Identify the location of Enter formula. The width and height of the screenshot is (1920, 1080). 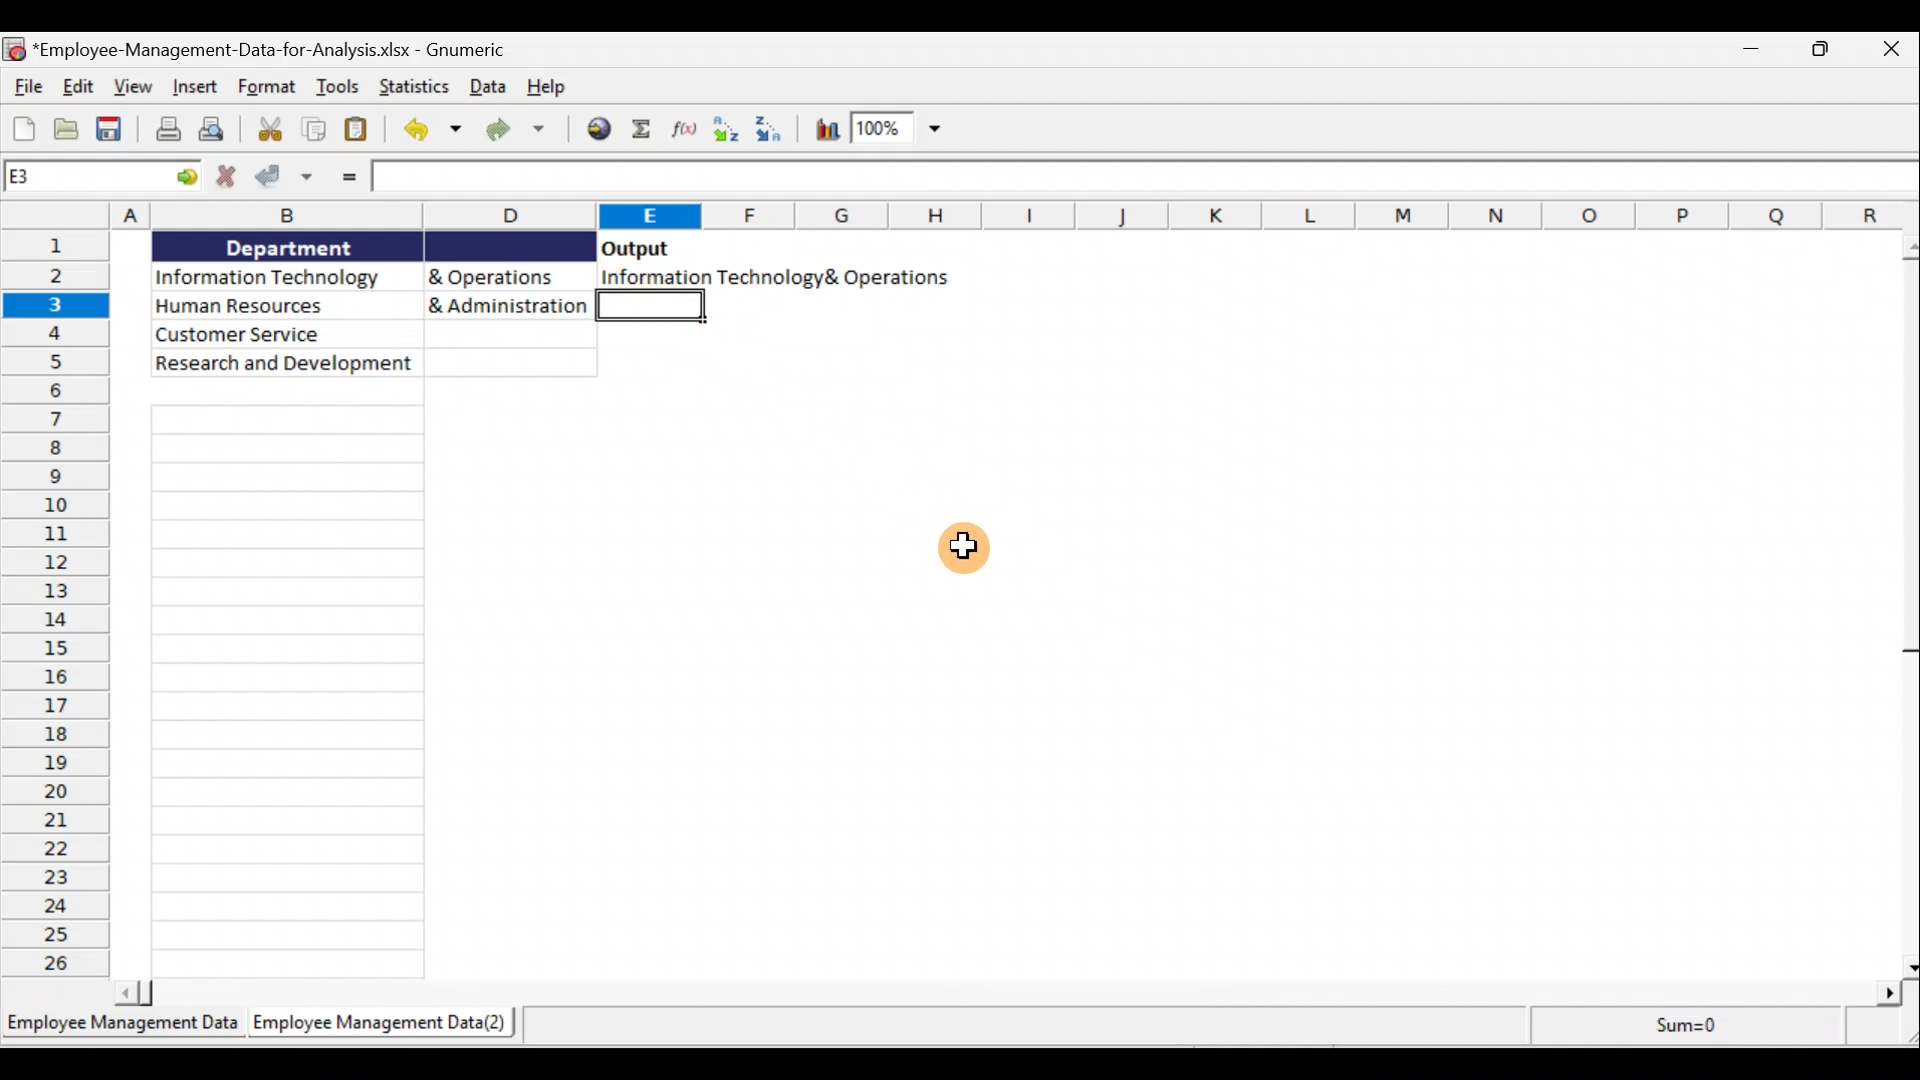
(351, 175).